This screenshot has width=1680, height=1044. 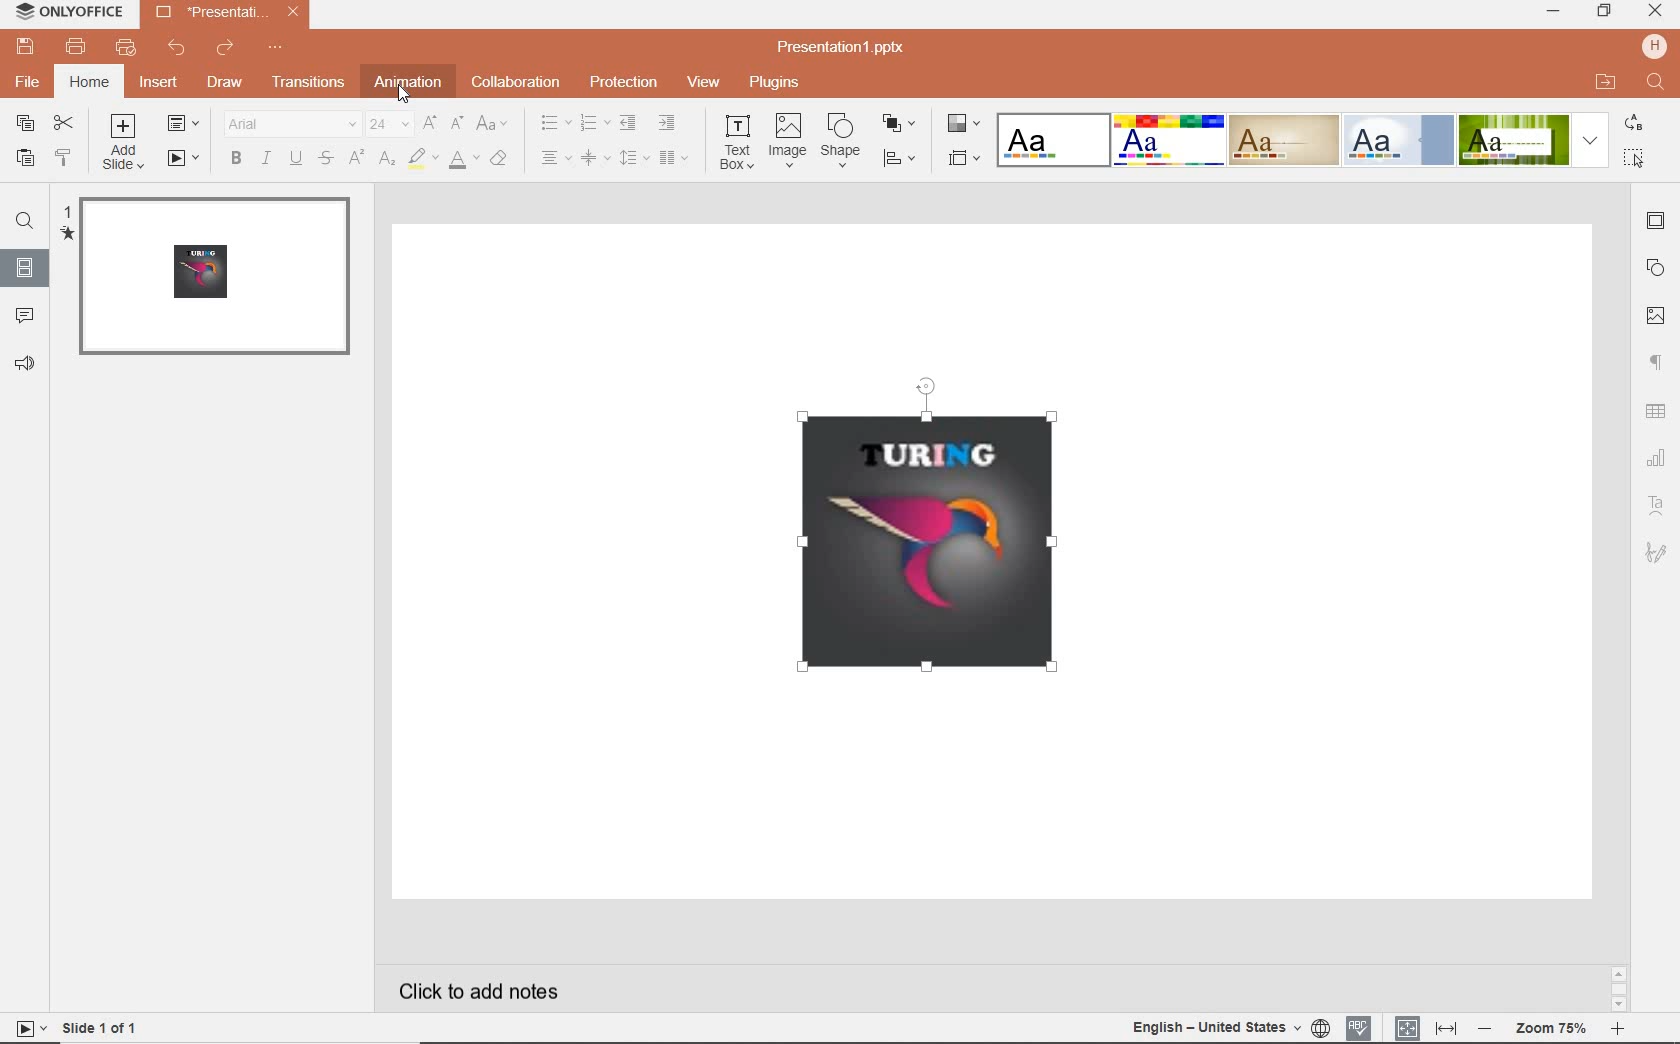 I want to click on draw, so click(x=228, y=84).